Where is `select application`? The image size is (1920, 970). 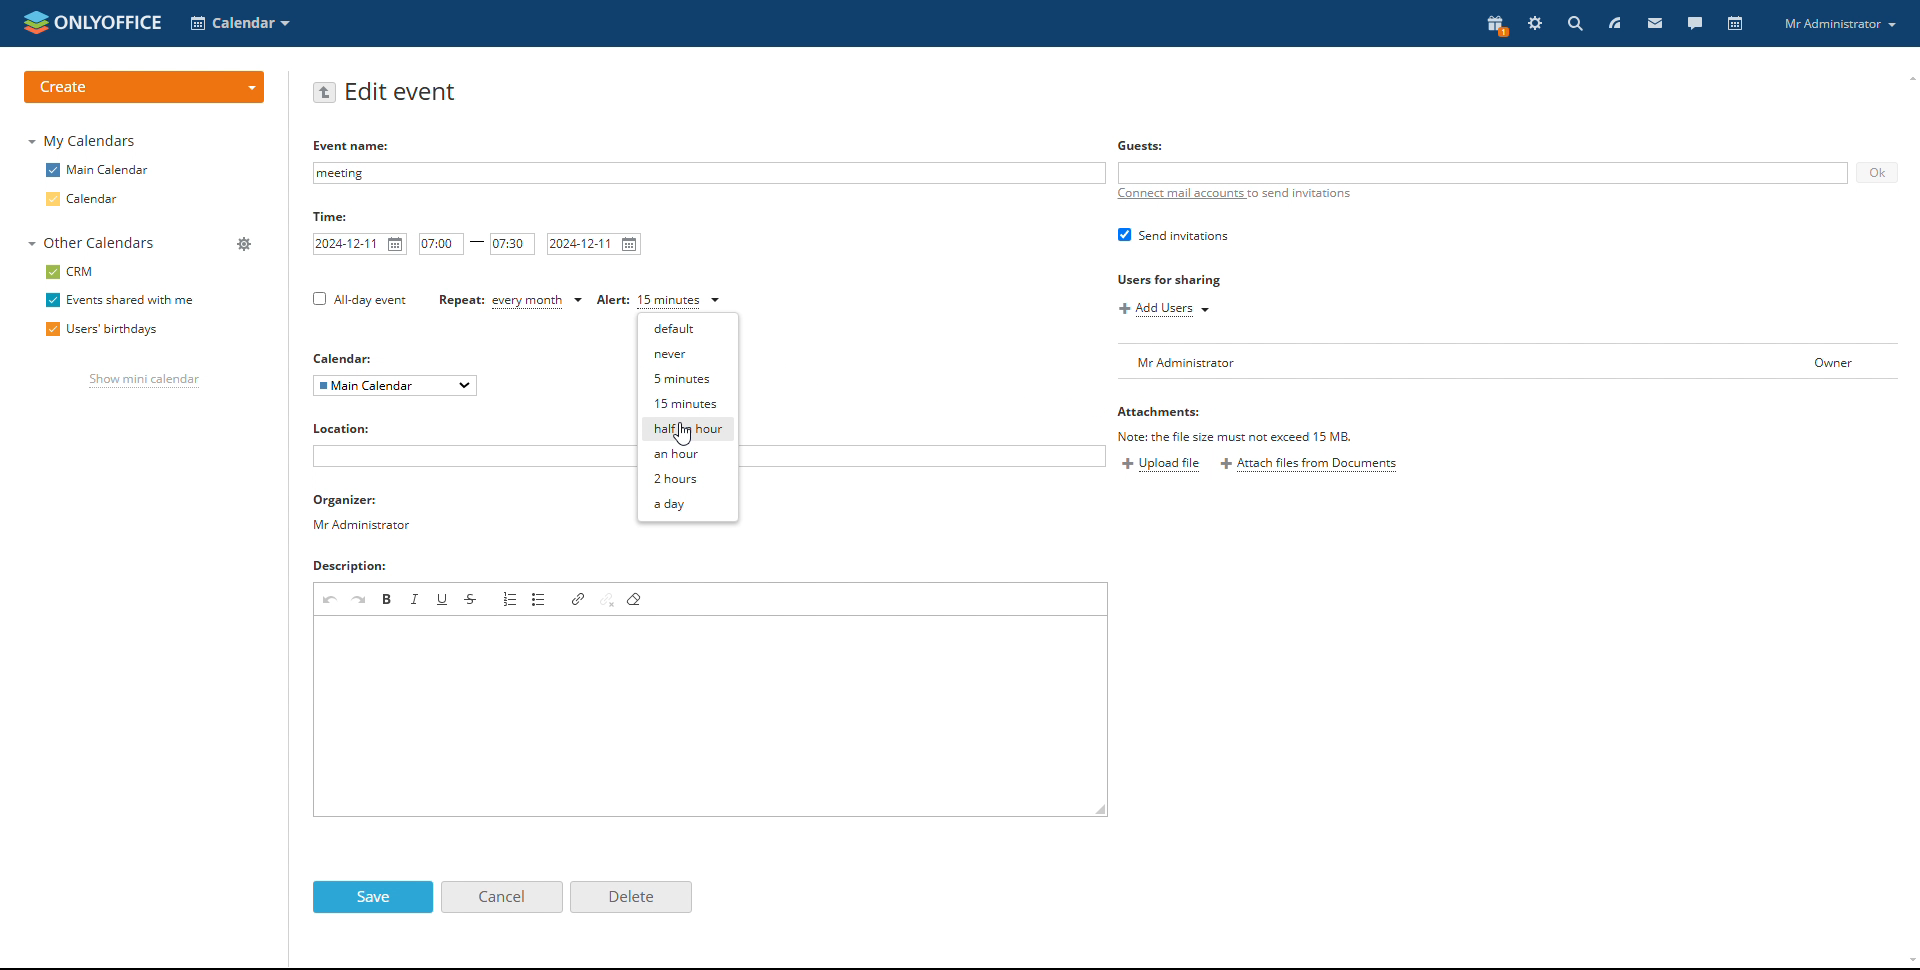
select application is located at coordinates (241, 23).